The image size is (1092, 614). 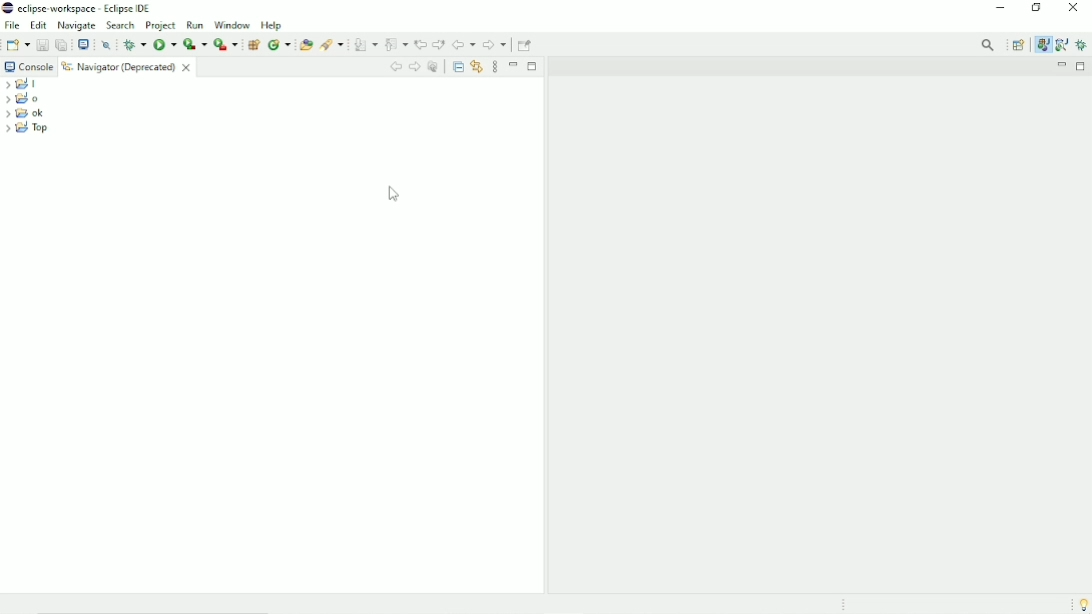 I want to click on Java Browsing, so click(x=1061, y=45).